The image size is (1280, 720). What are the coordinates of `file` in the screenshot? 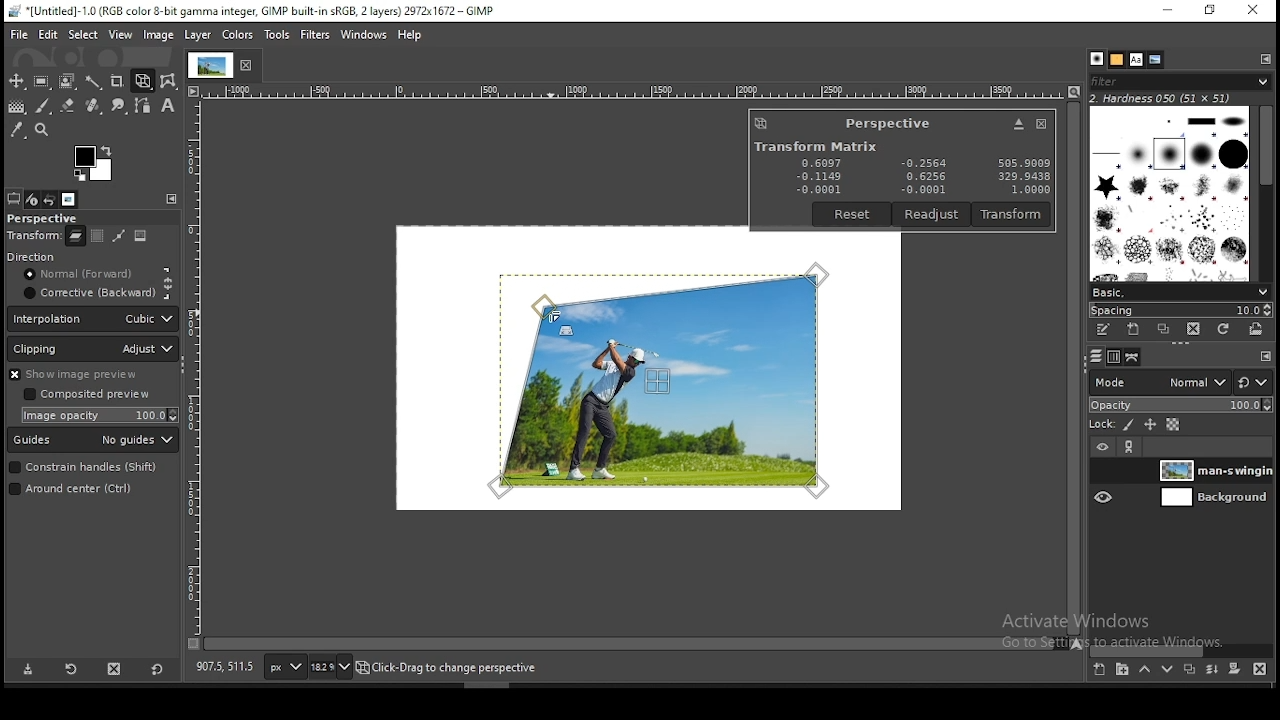 It's located at (18, 35).